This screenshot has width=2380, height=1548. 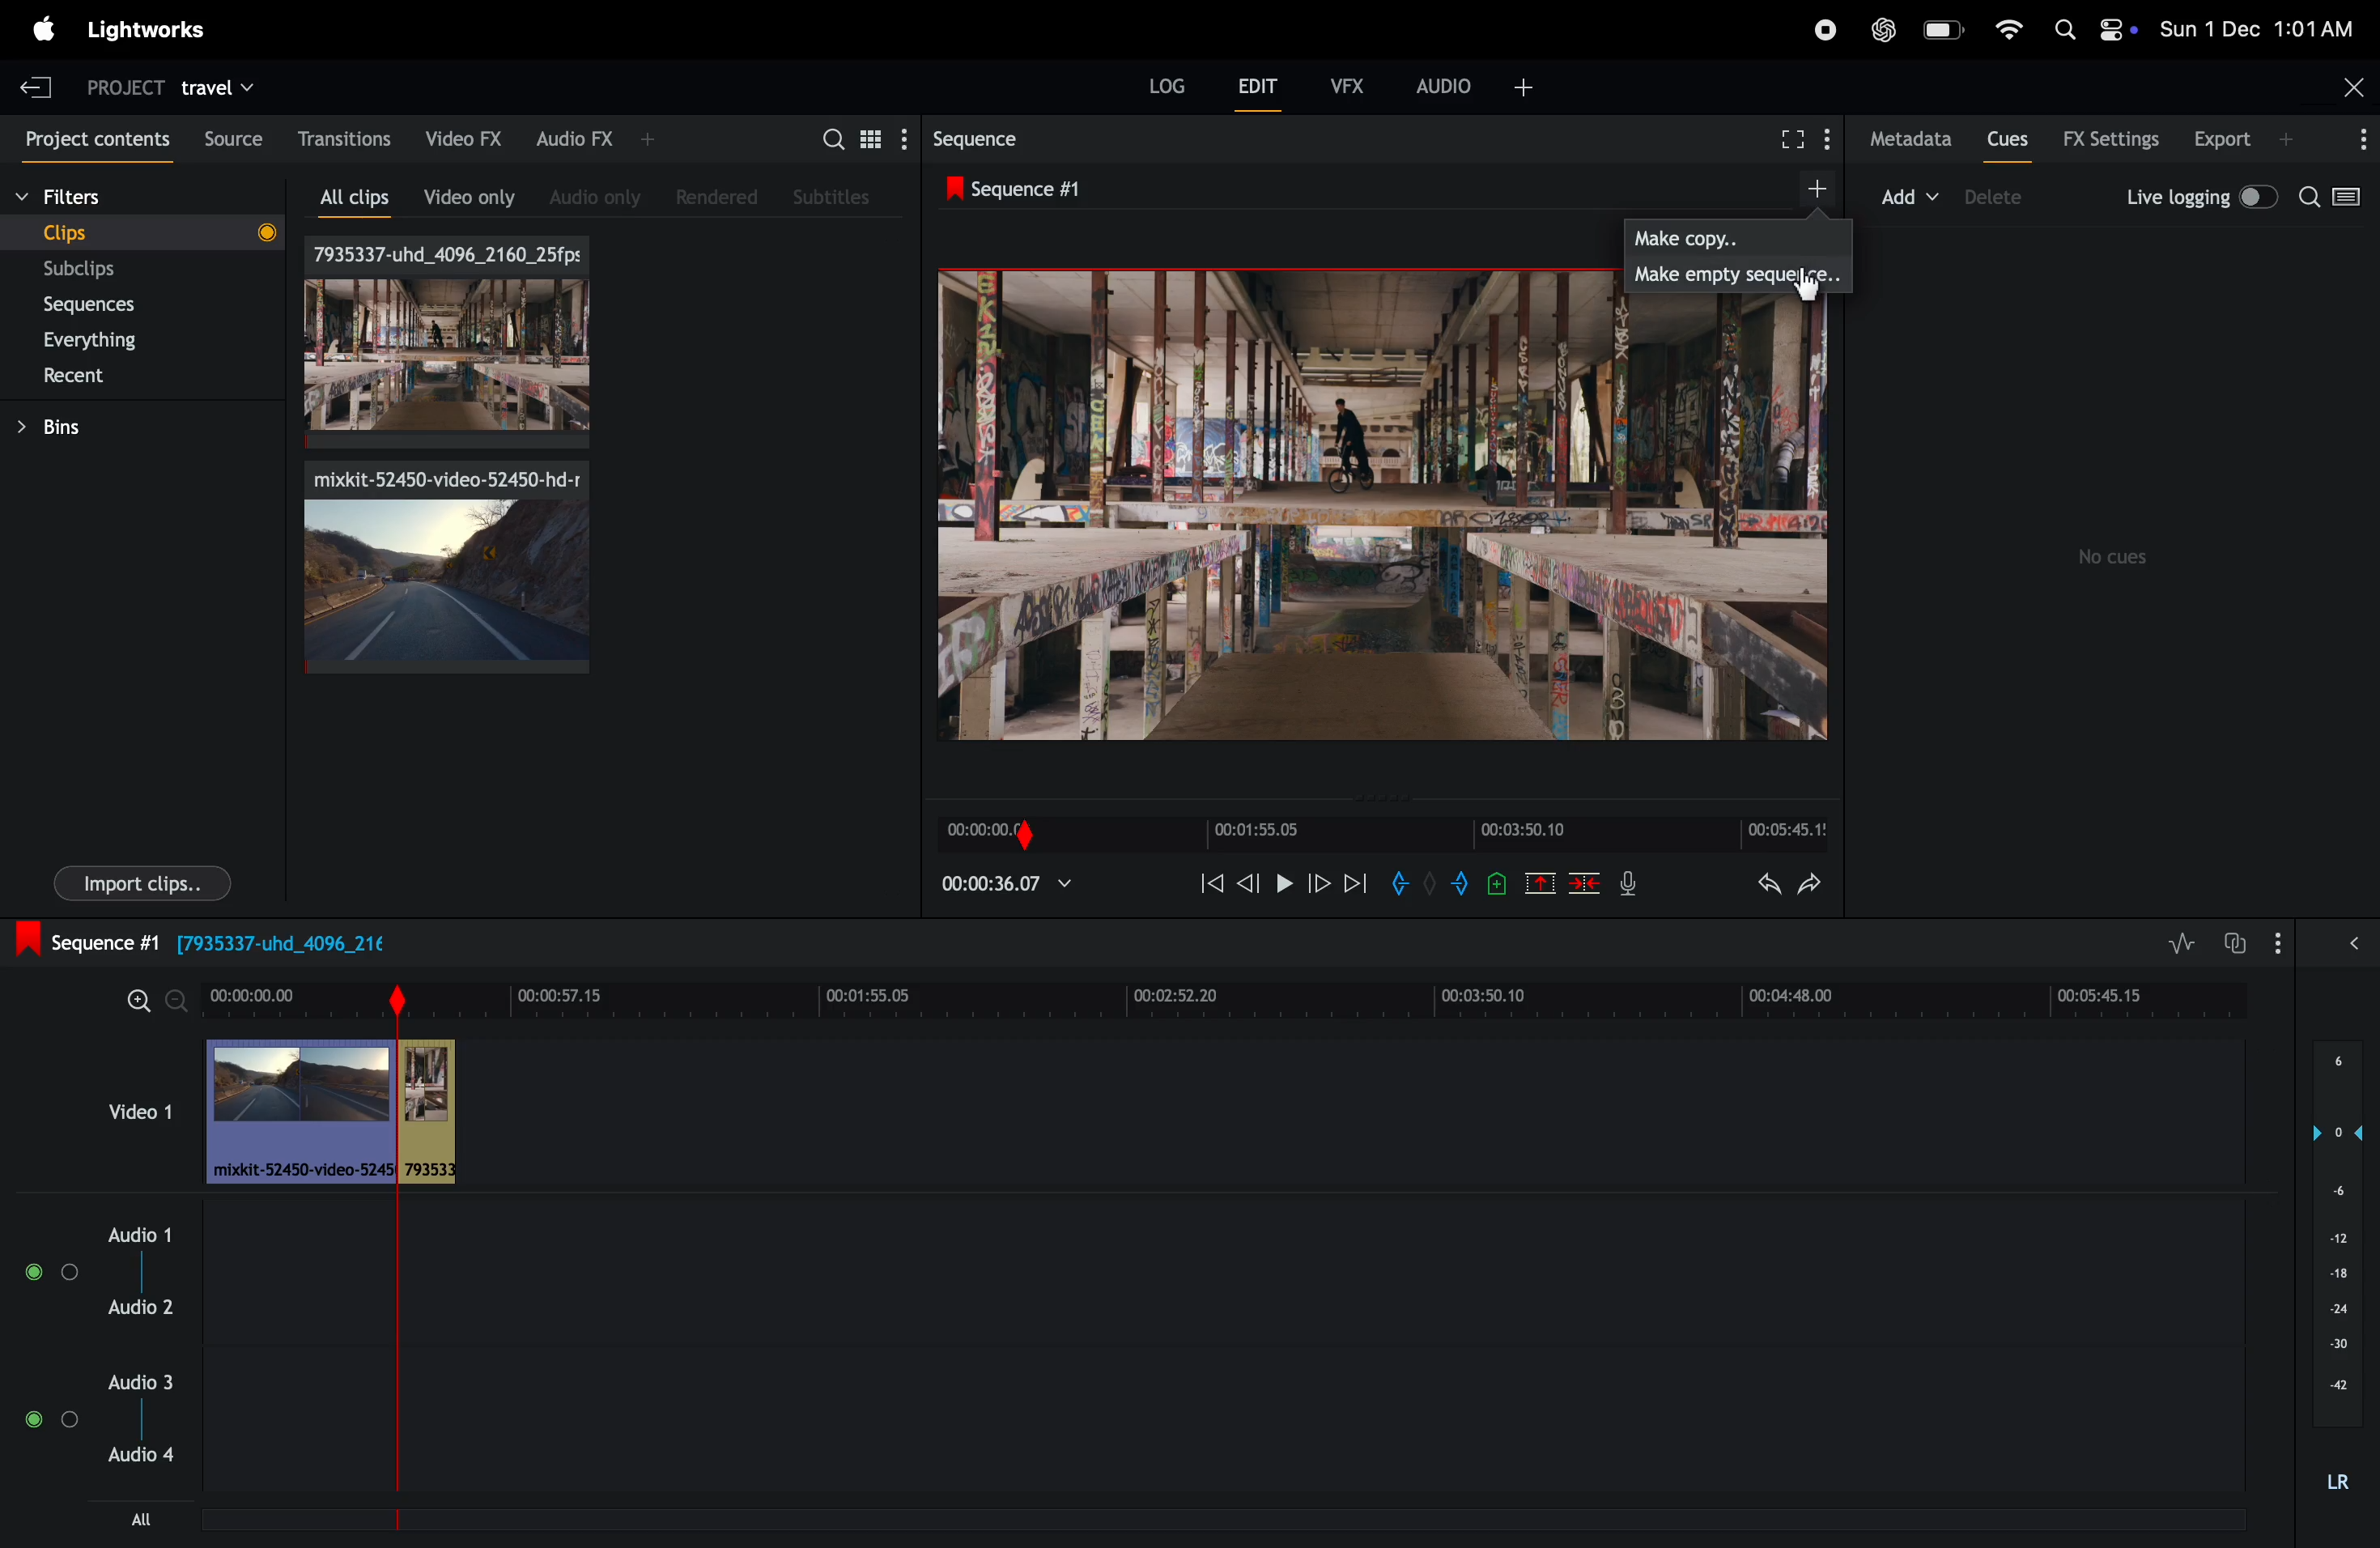 I want to click on project contents, so click(x=94, y=140).